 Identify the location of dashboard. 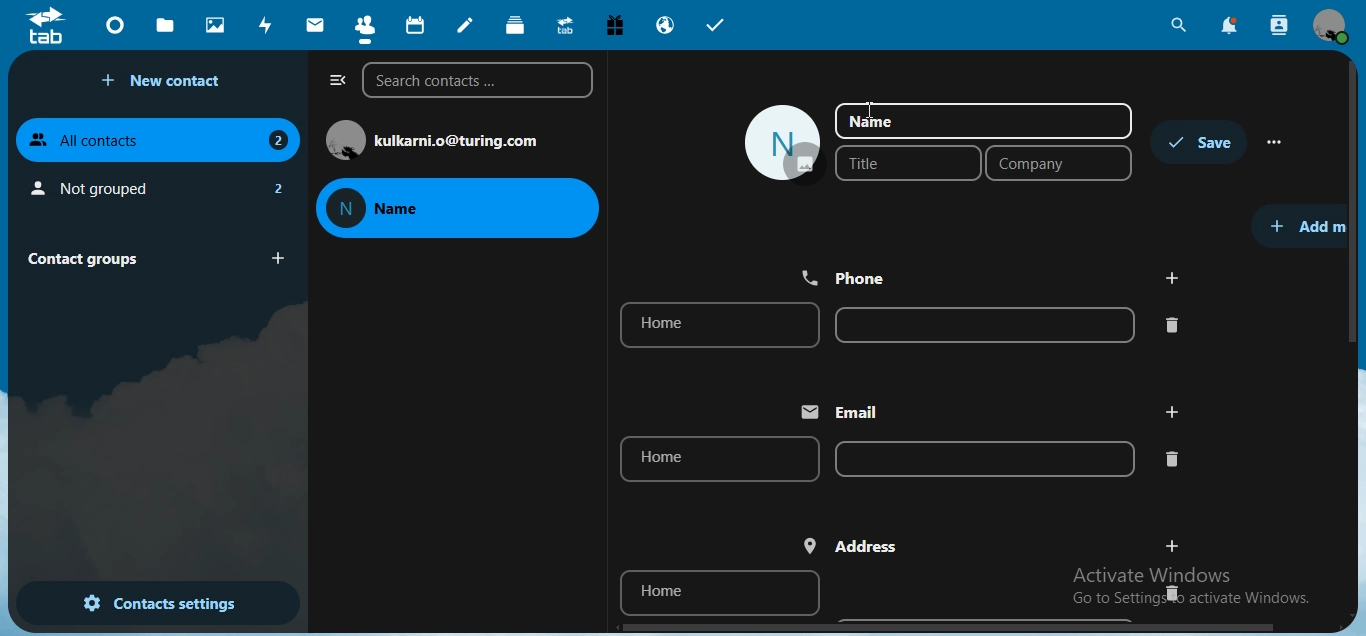
(114, 24).